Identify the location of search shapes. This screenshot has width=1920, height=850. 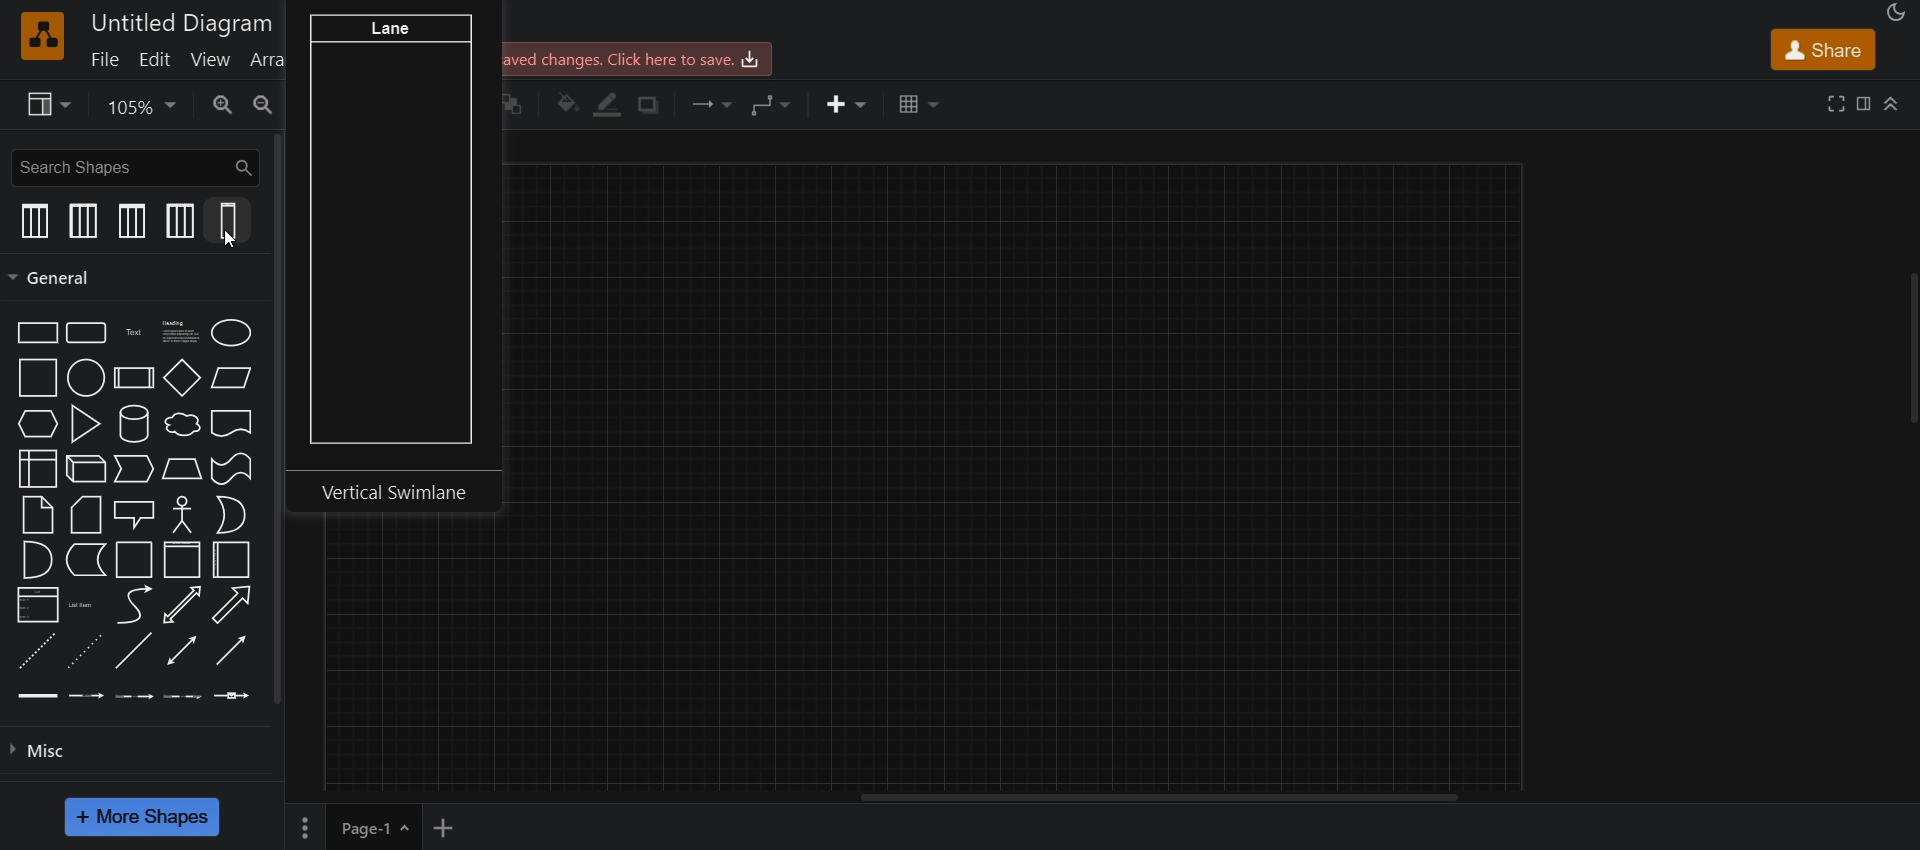
(133, 166).